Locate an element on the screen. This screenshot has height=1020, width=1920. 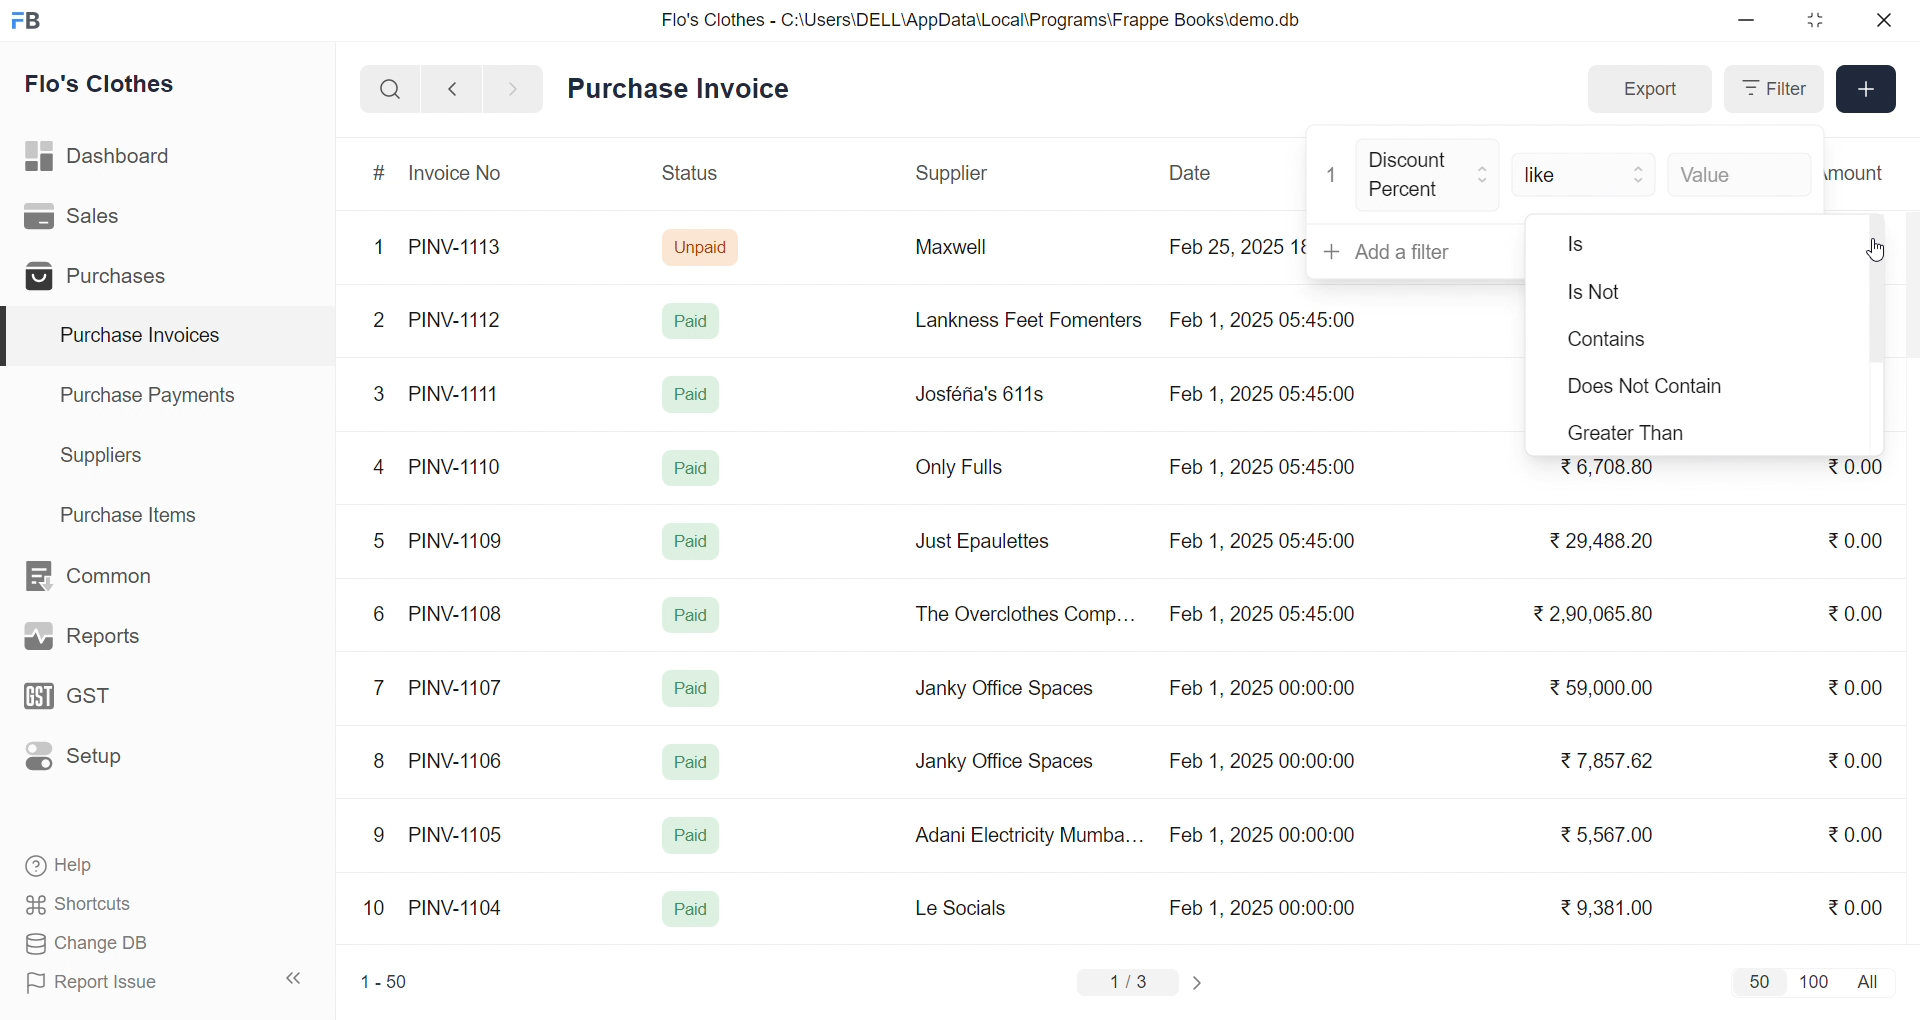
Unpaid is located at coordinates (703, 246).